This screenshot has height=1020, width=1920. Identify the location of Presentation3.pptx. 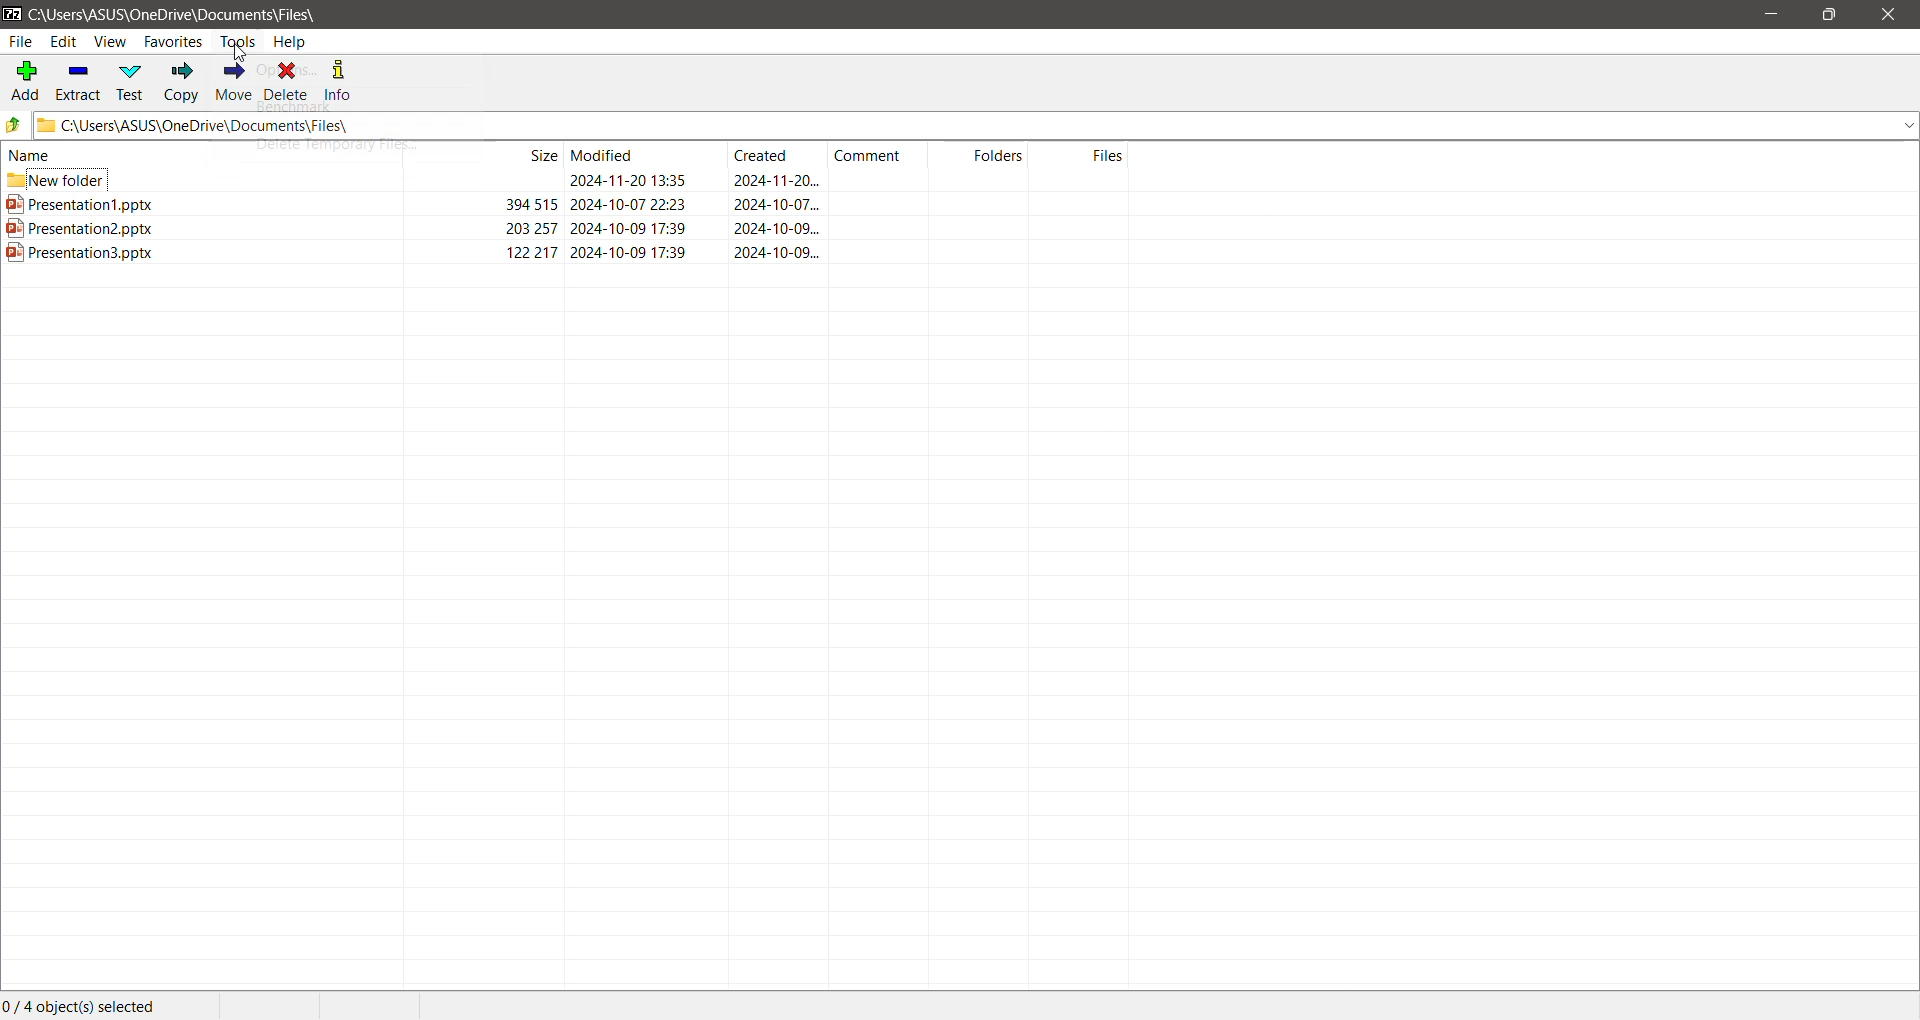
(578, 257).